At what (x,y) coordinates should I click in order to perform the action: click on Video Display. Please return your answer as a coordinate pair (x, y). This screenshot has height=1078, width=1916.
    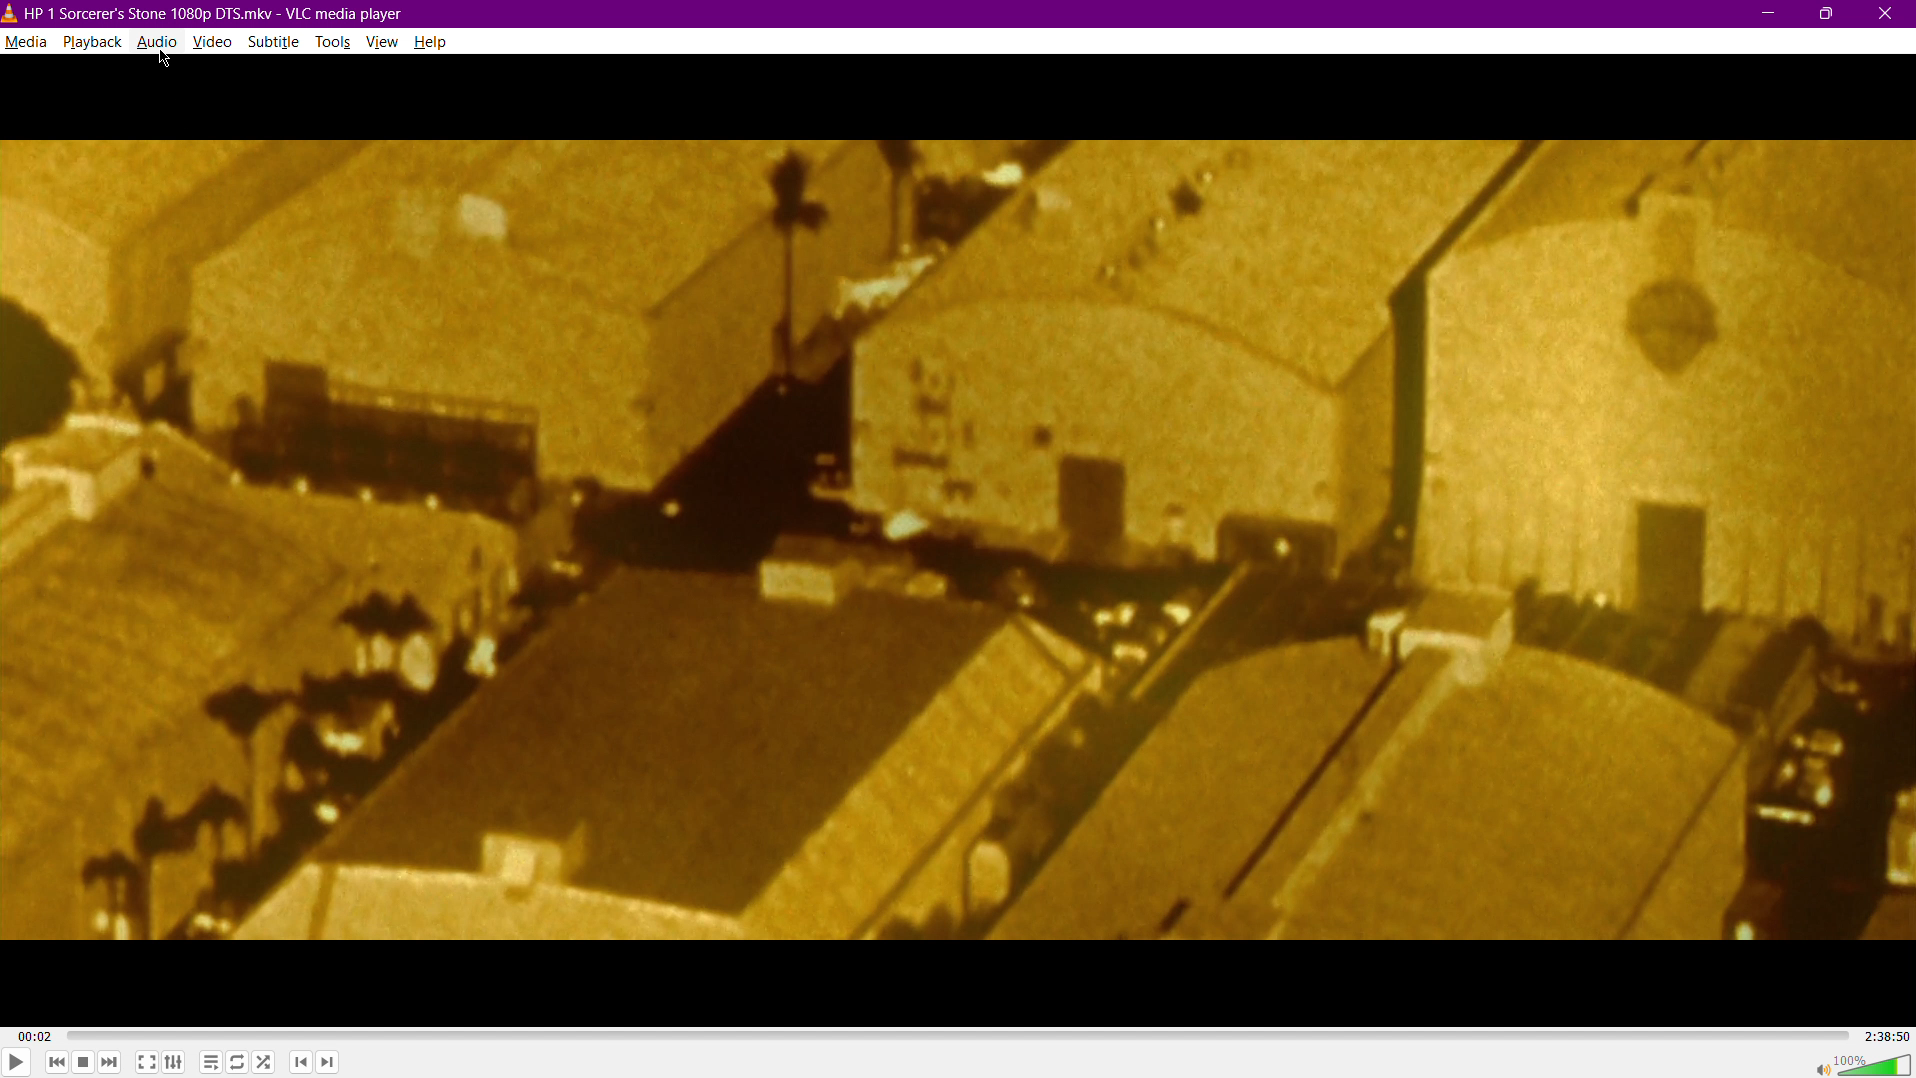
    Looking at the image, I should click on (959, 541).